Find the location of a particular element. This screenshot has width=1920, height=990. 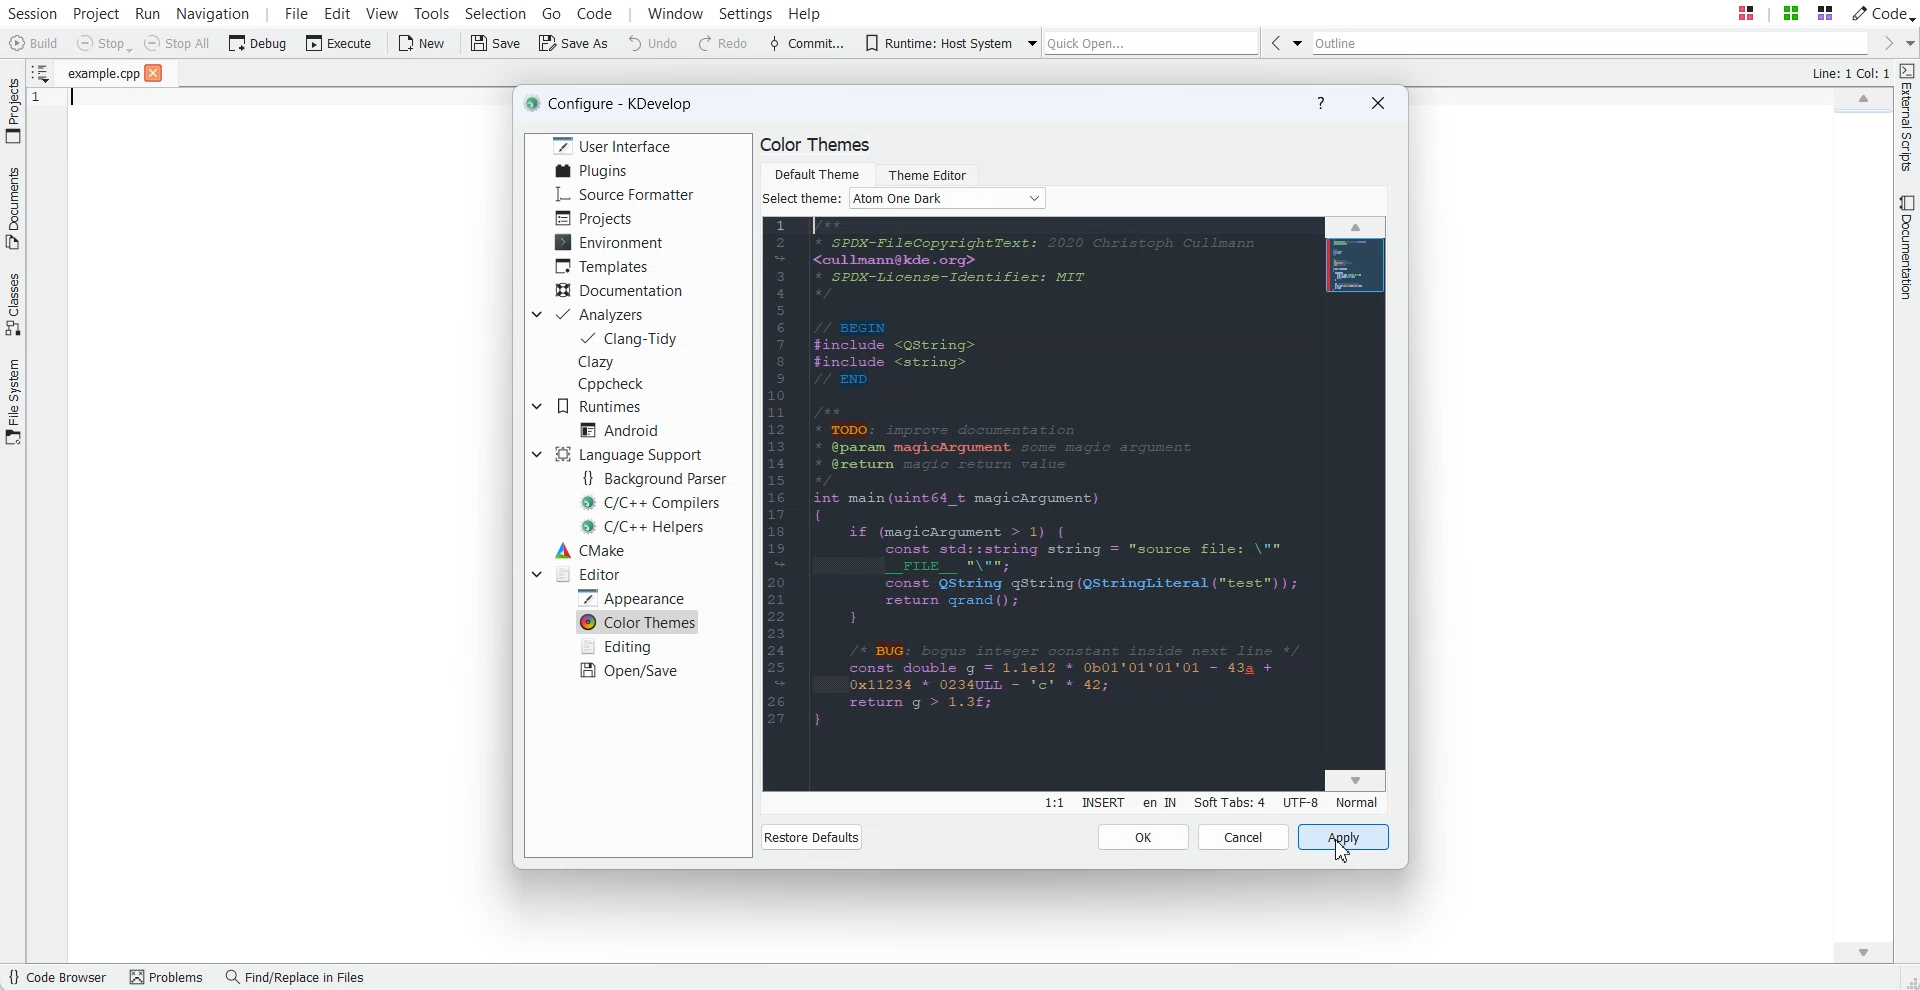

Classes is located at coordinates (13, 307).